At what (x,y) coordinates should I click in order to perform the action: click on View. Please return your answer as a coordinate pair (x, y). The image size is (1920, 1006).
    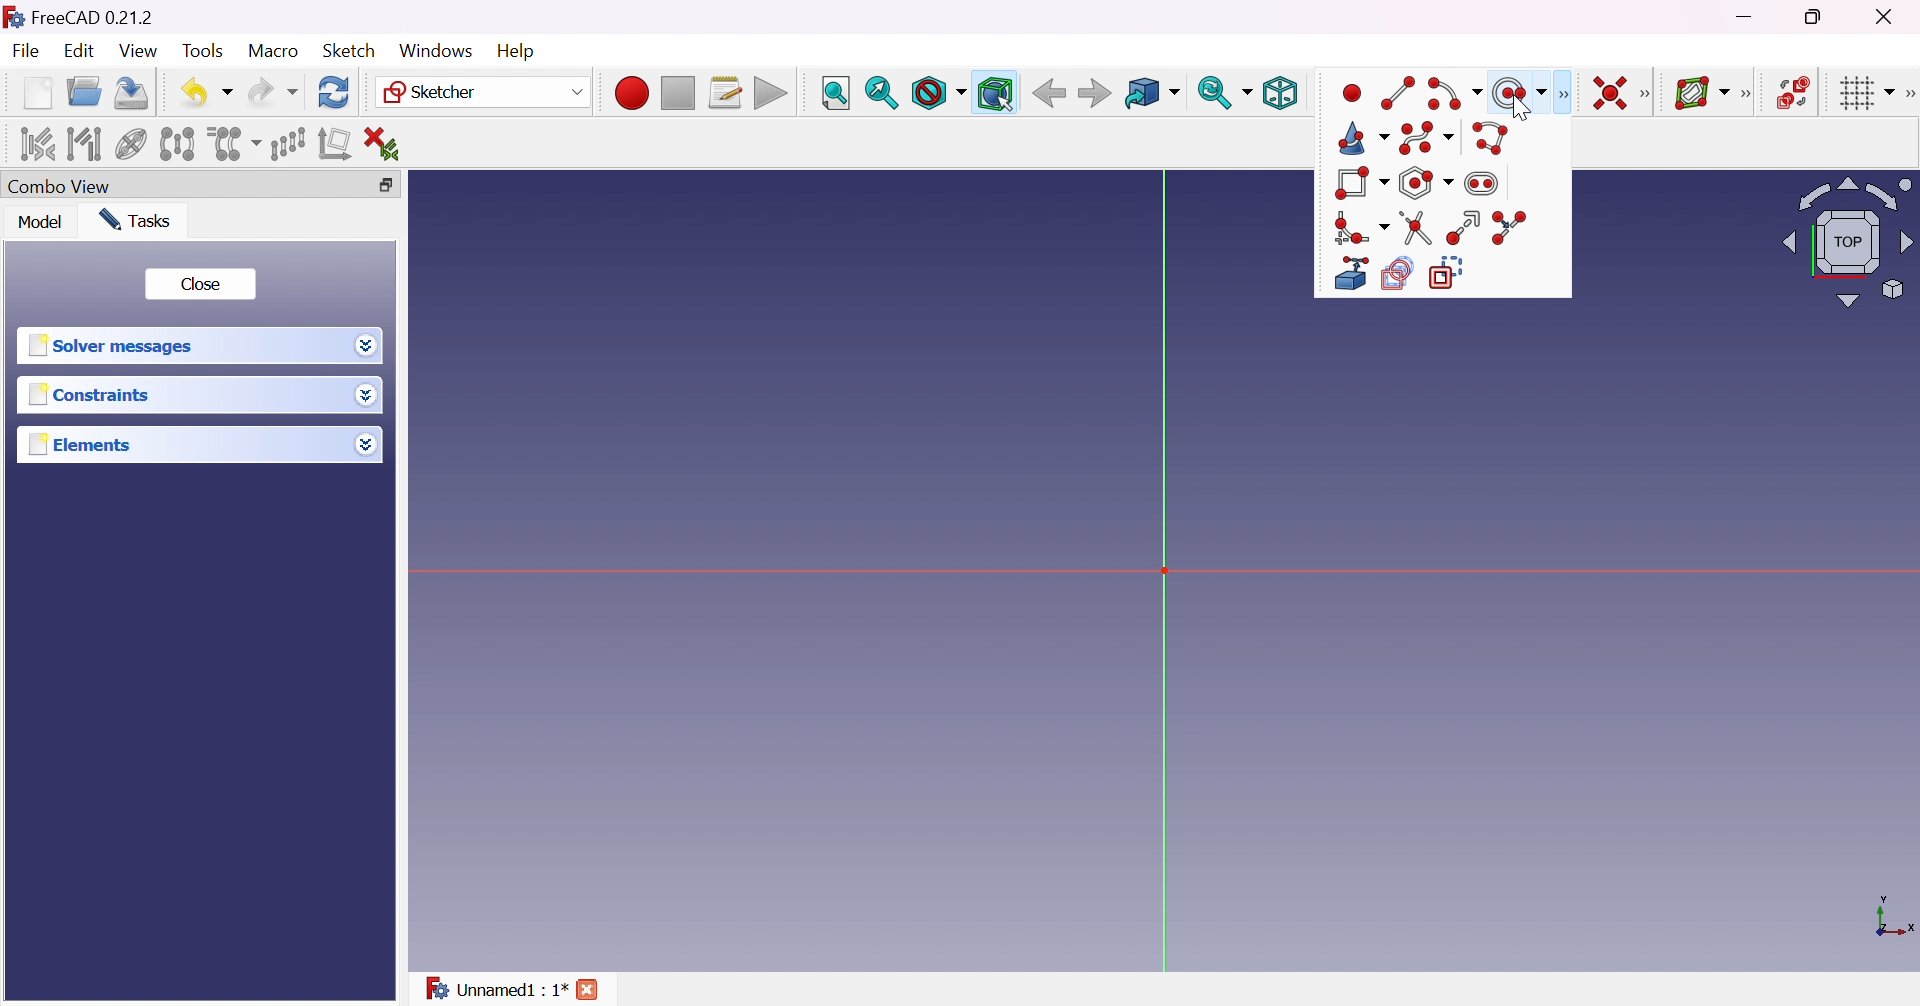
    Looking at the image, I should click on (140, 52).